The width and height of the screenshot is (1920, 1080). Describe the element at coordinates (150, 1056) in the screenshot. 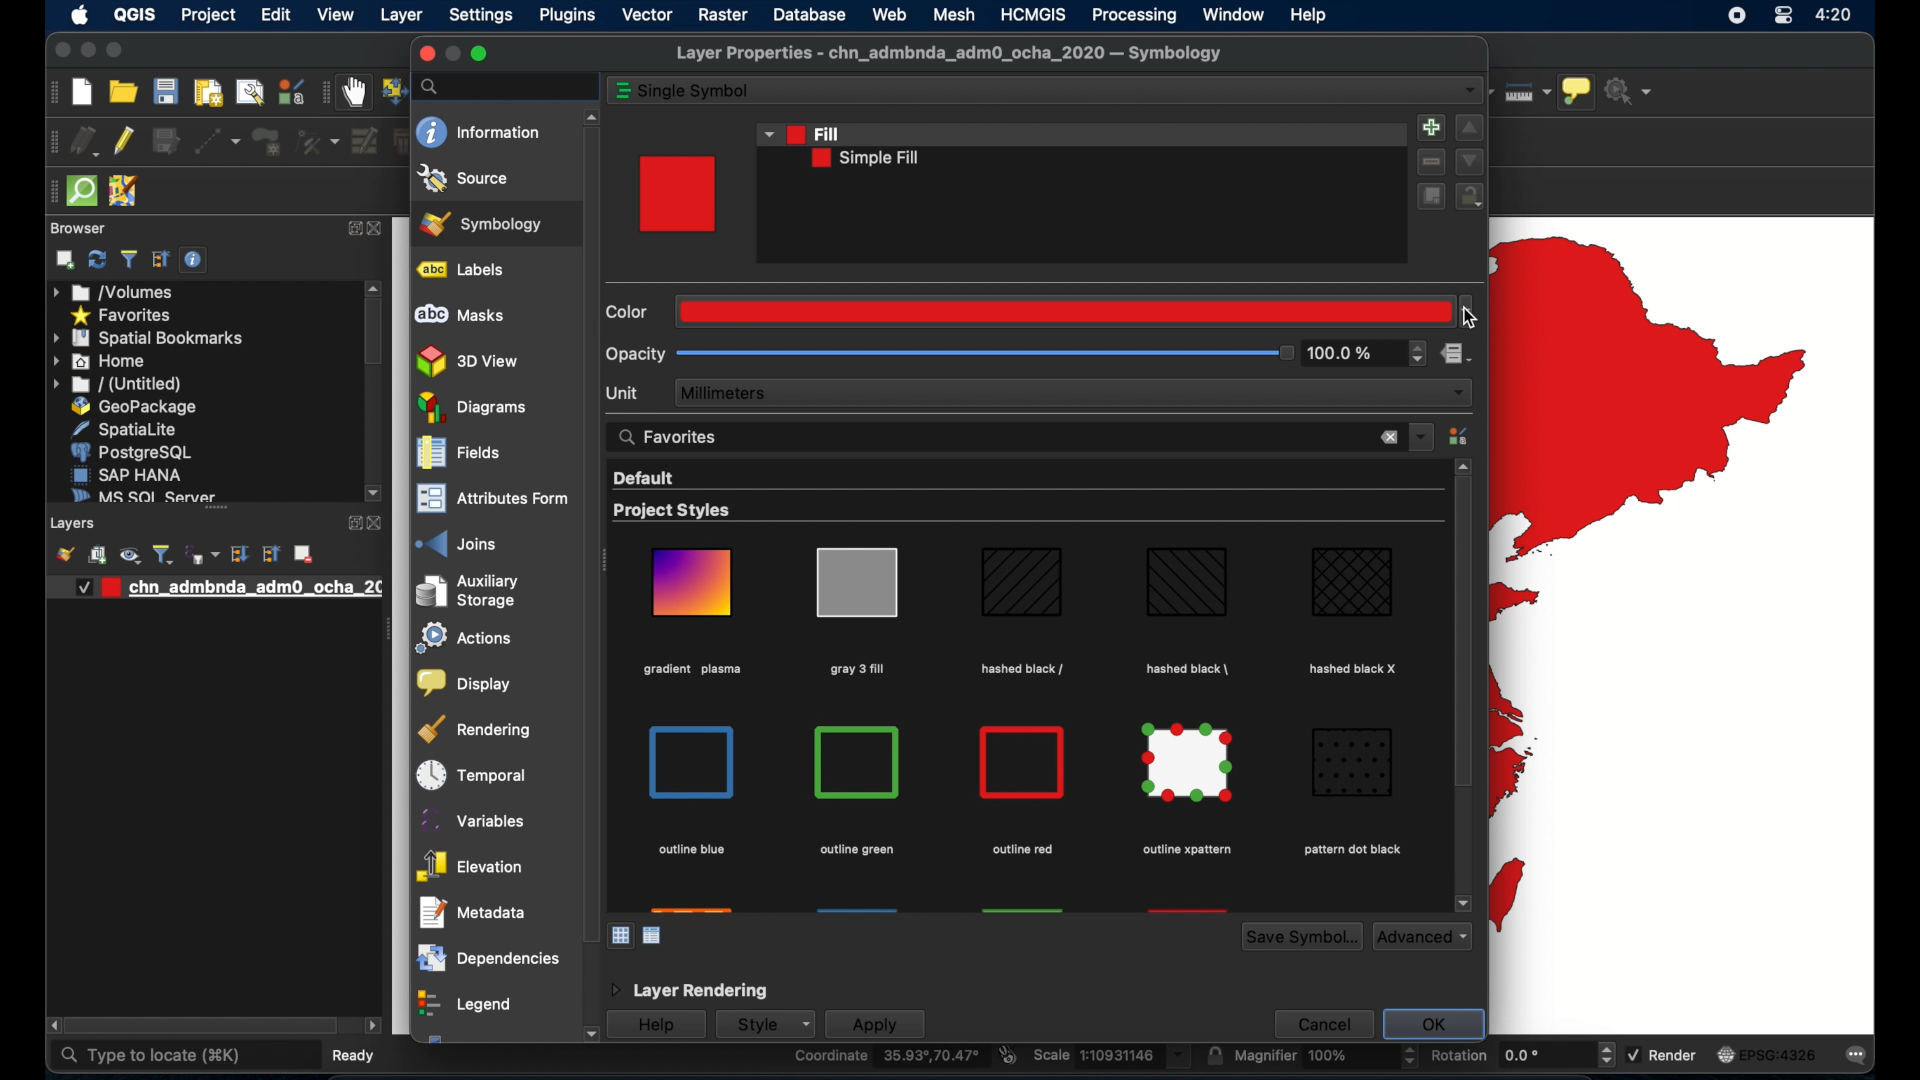

I see `type to locate` at that location.